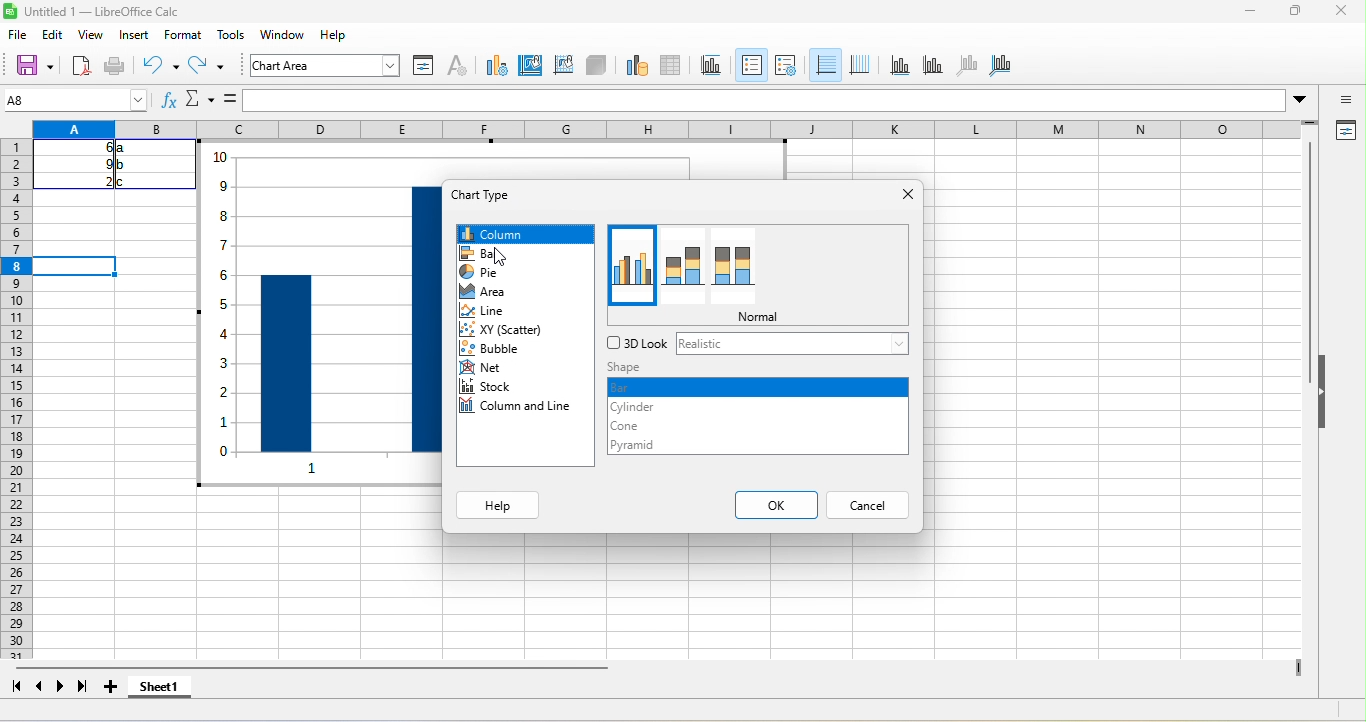 This screenshot has height=722, width=1366. Describe the element at coordinates (422, 67) in the screenshot. I see `format selection` at that location.